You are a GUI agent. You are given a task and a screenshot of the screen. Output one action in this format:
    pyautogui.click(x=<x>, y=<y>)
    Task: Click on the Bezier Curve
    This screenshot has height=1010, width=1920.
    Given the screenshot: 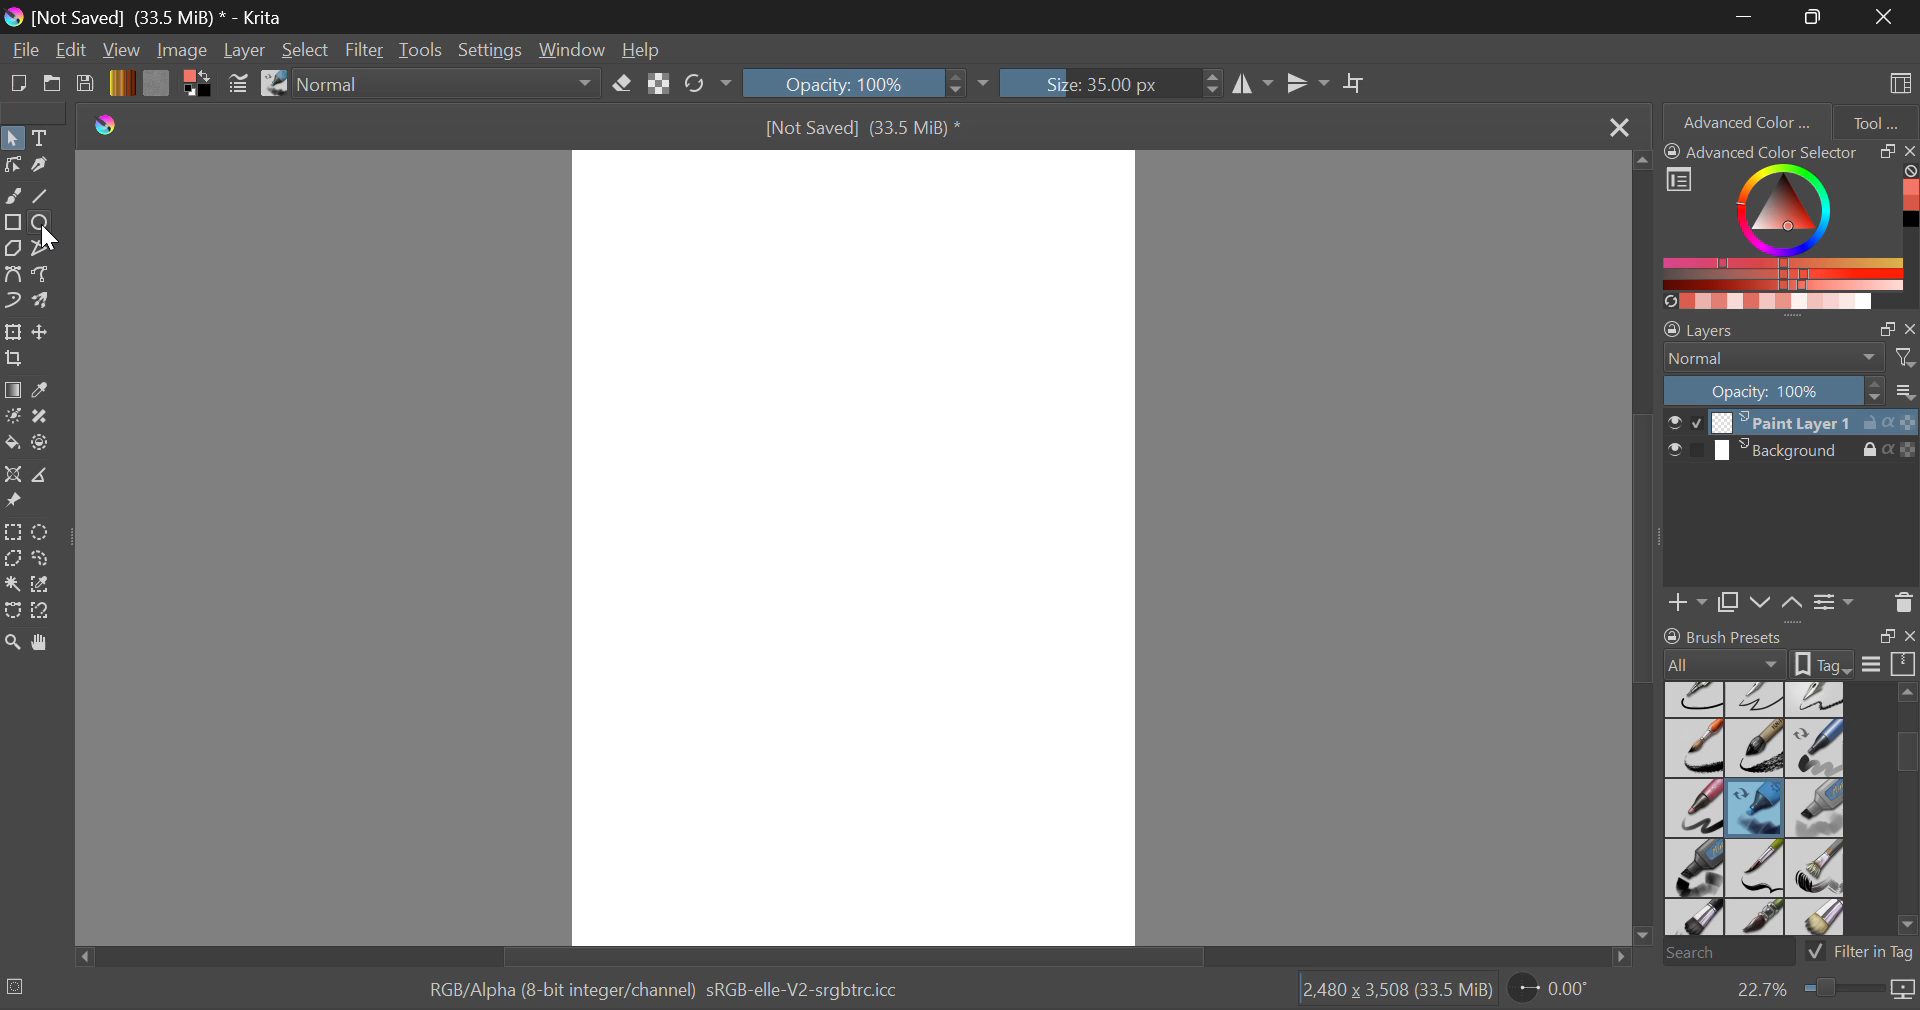 What is the action you would take?
    pyautogui.click(x=16, y=277)
    